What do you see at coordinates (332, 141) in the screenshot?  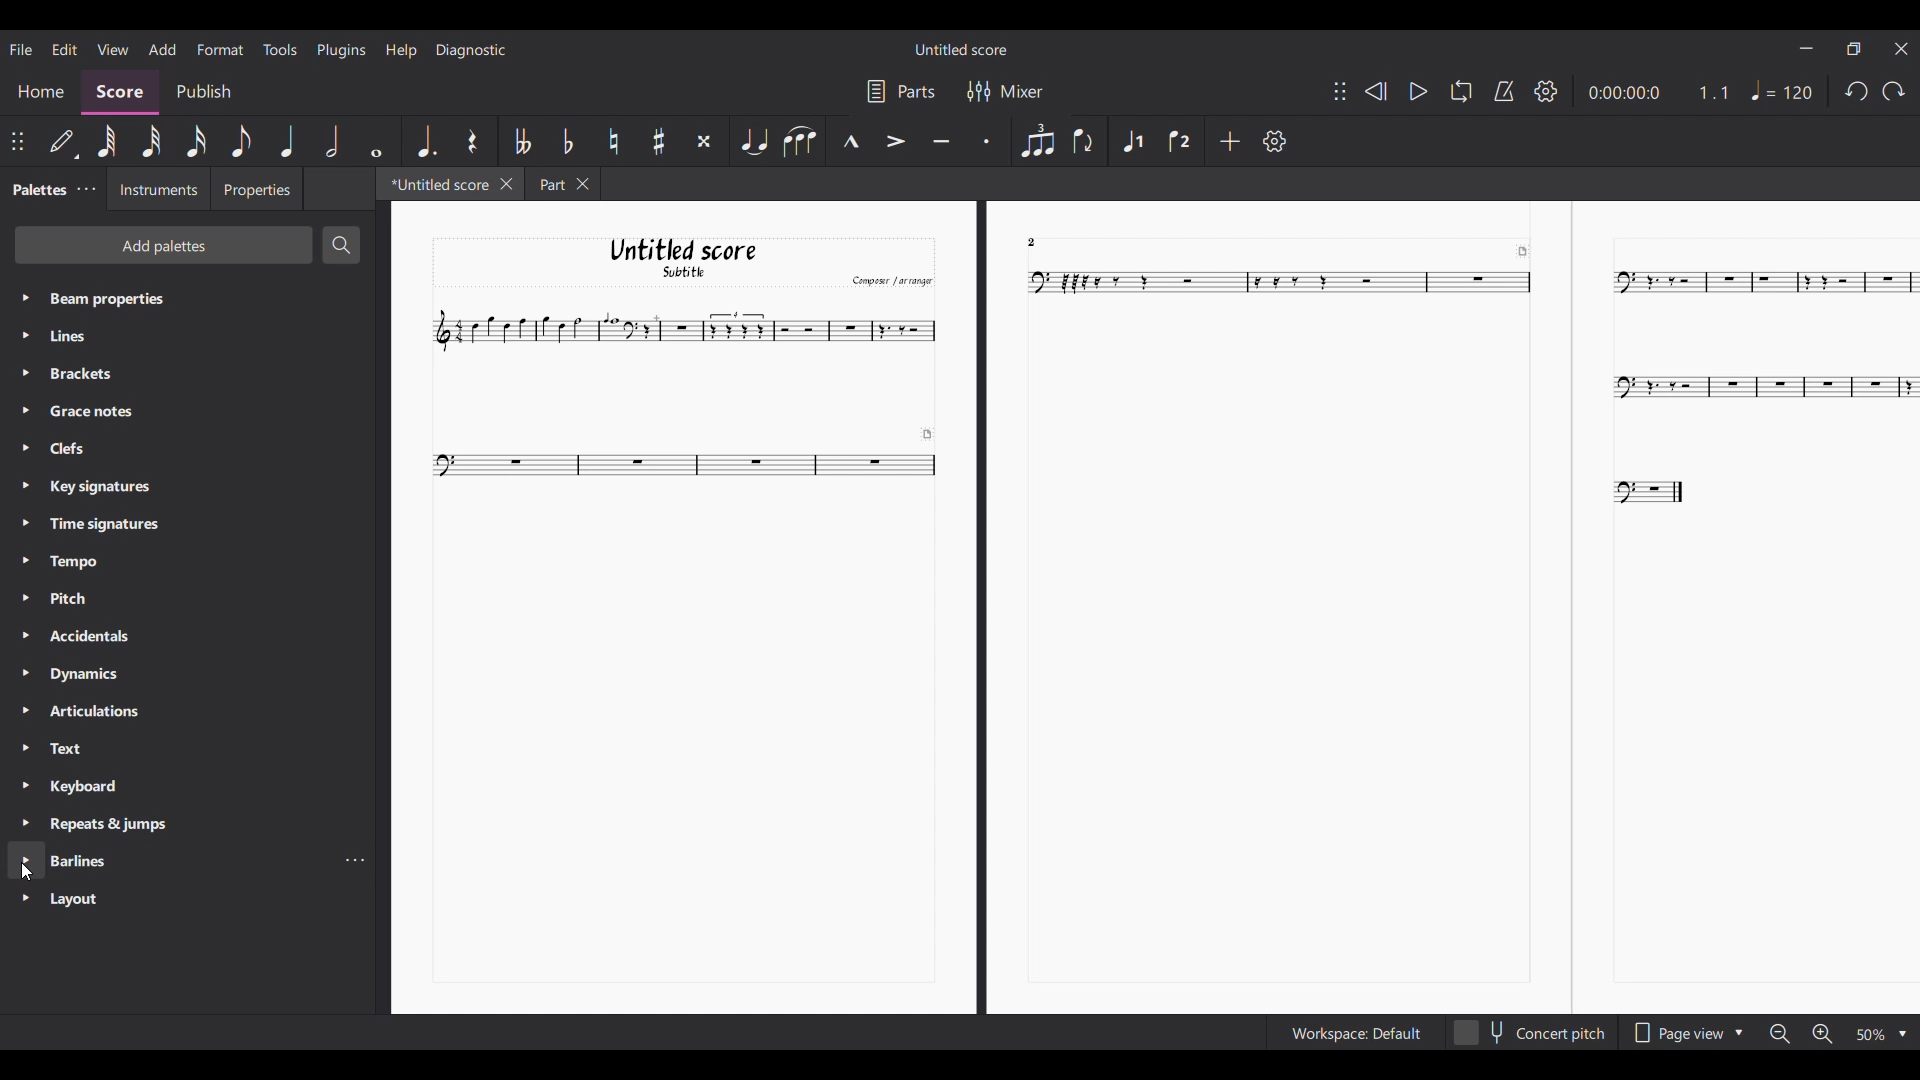 I see `Half note` at bounding box center [332, 141].